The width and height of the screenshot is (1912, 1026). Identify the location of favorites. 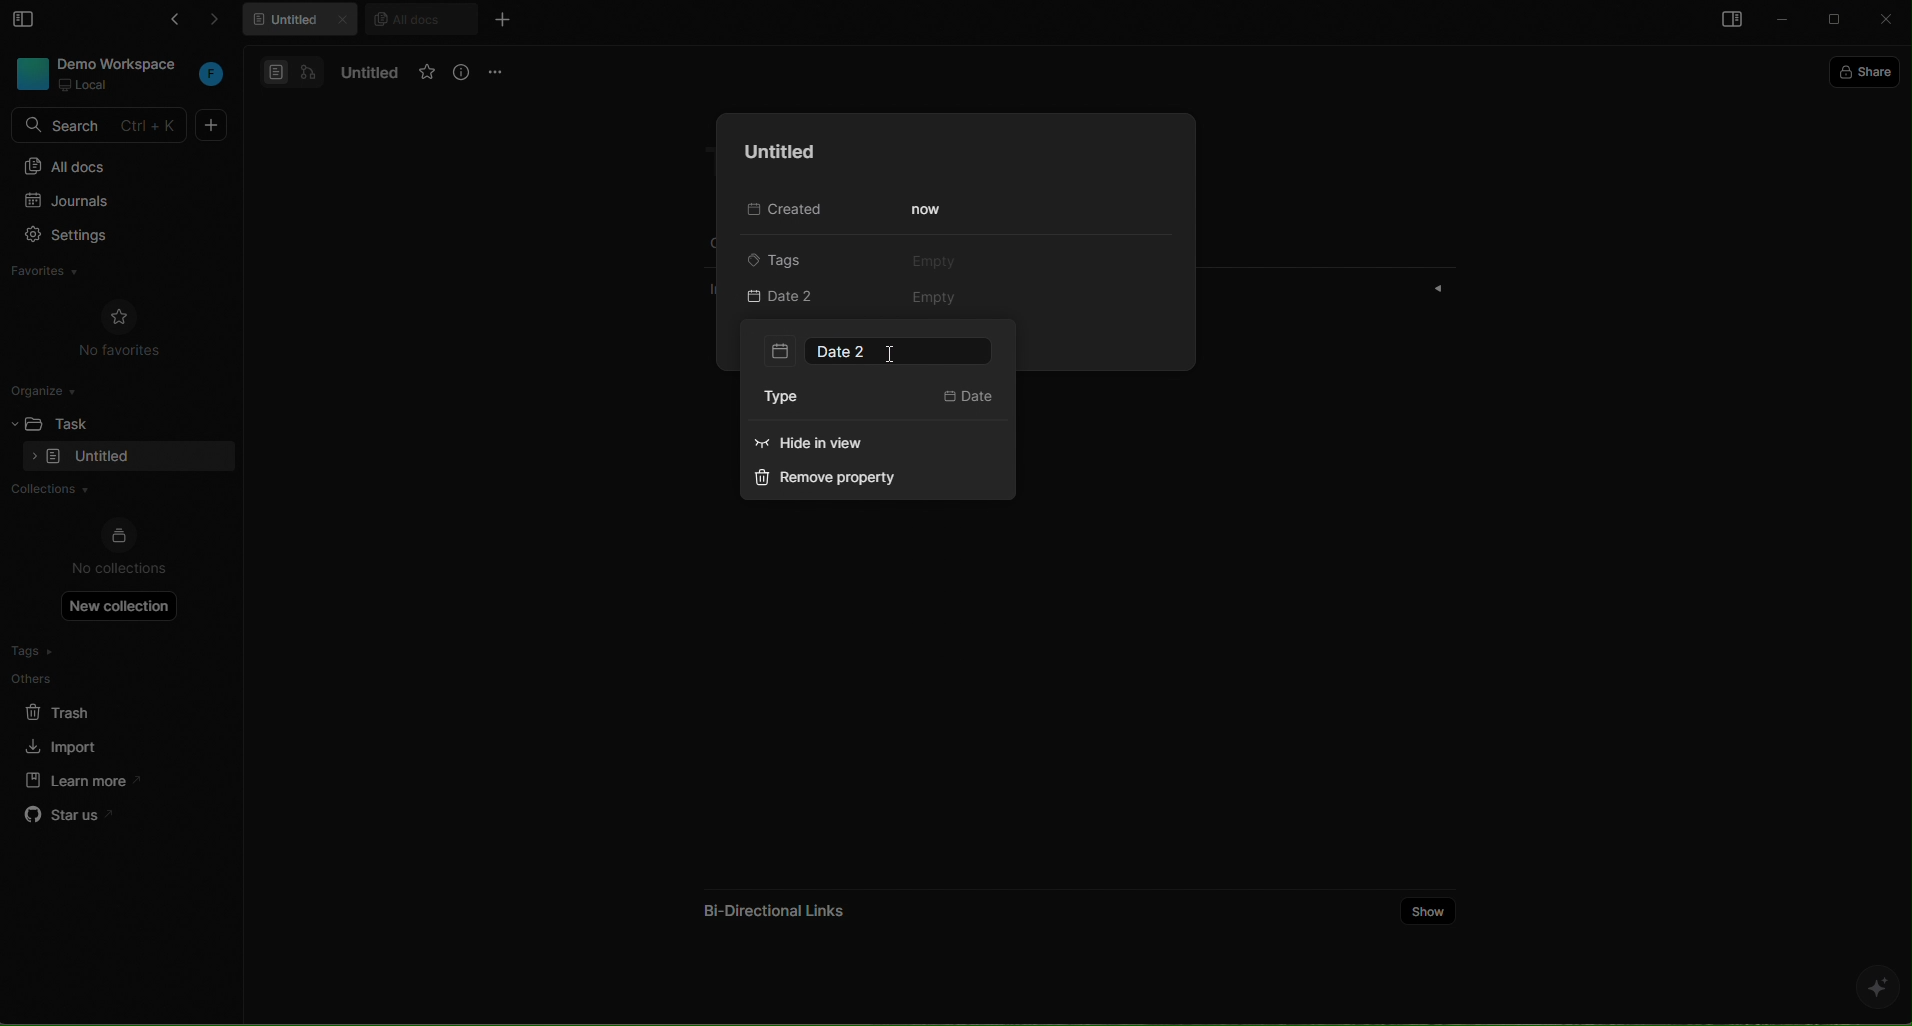
(65, 274).